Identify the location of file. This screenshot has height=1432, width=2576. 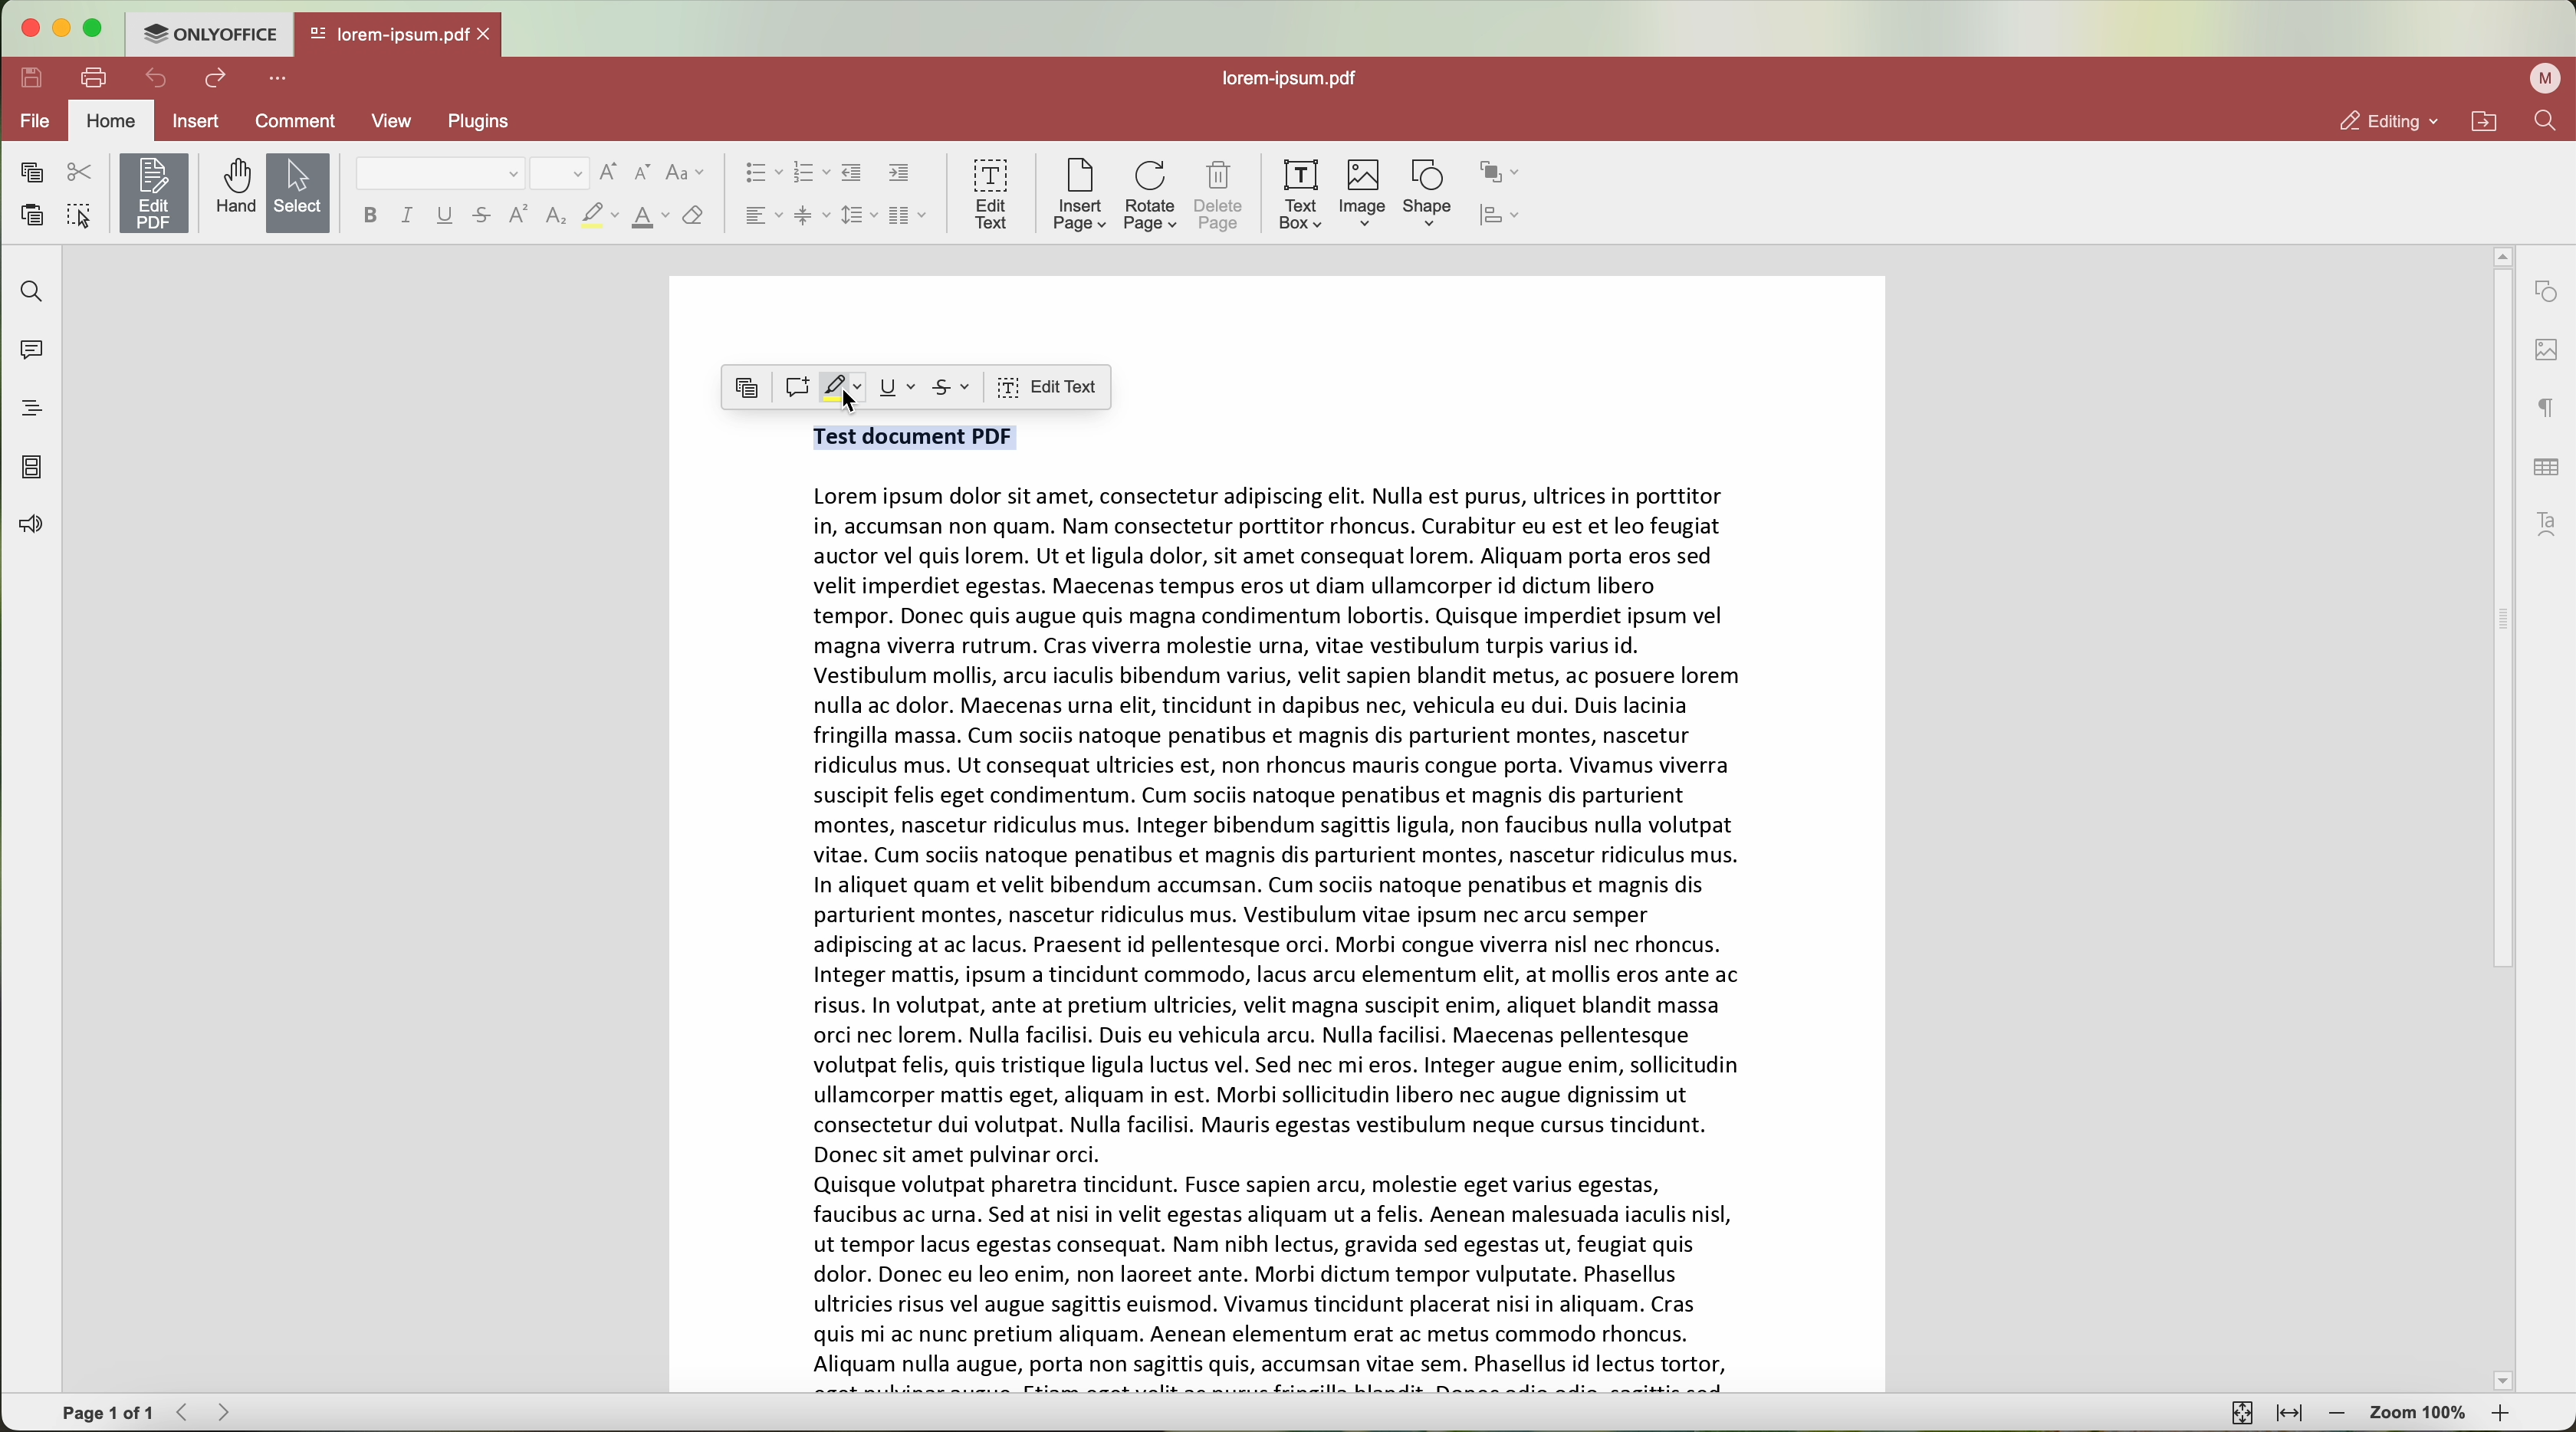
(34, 123).